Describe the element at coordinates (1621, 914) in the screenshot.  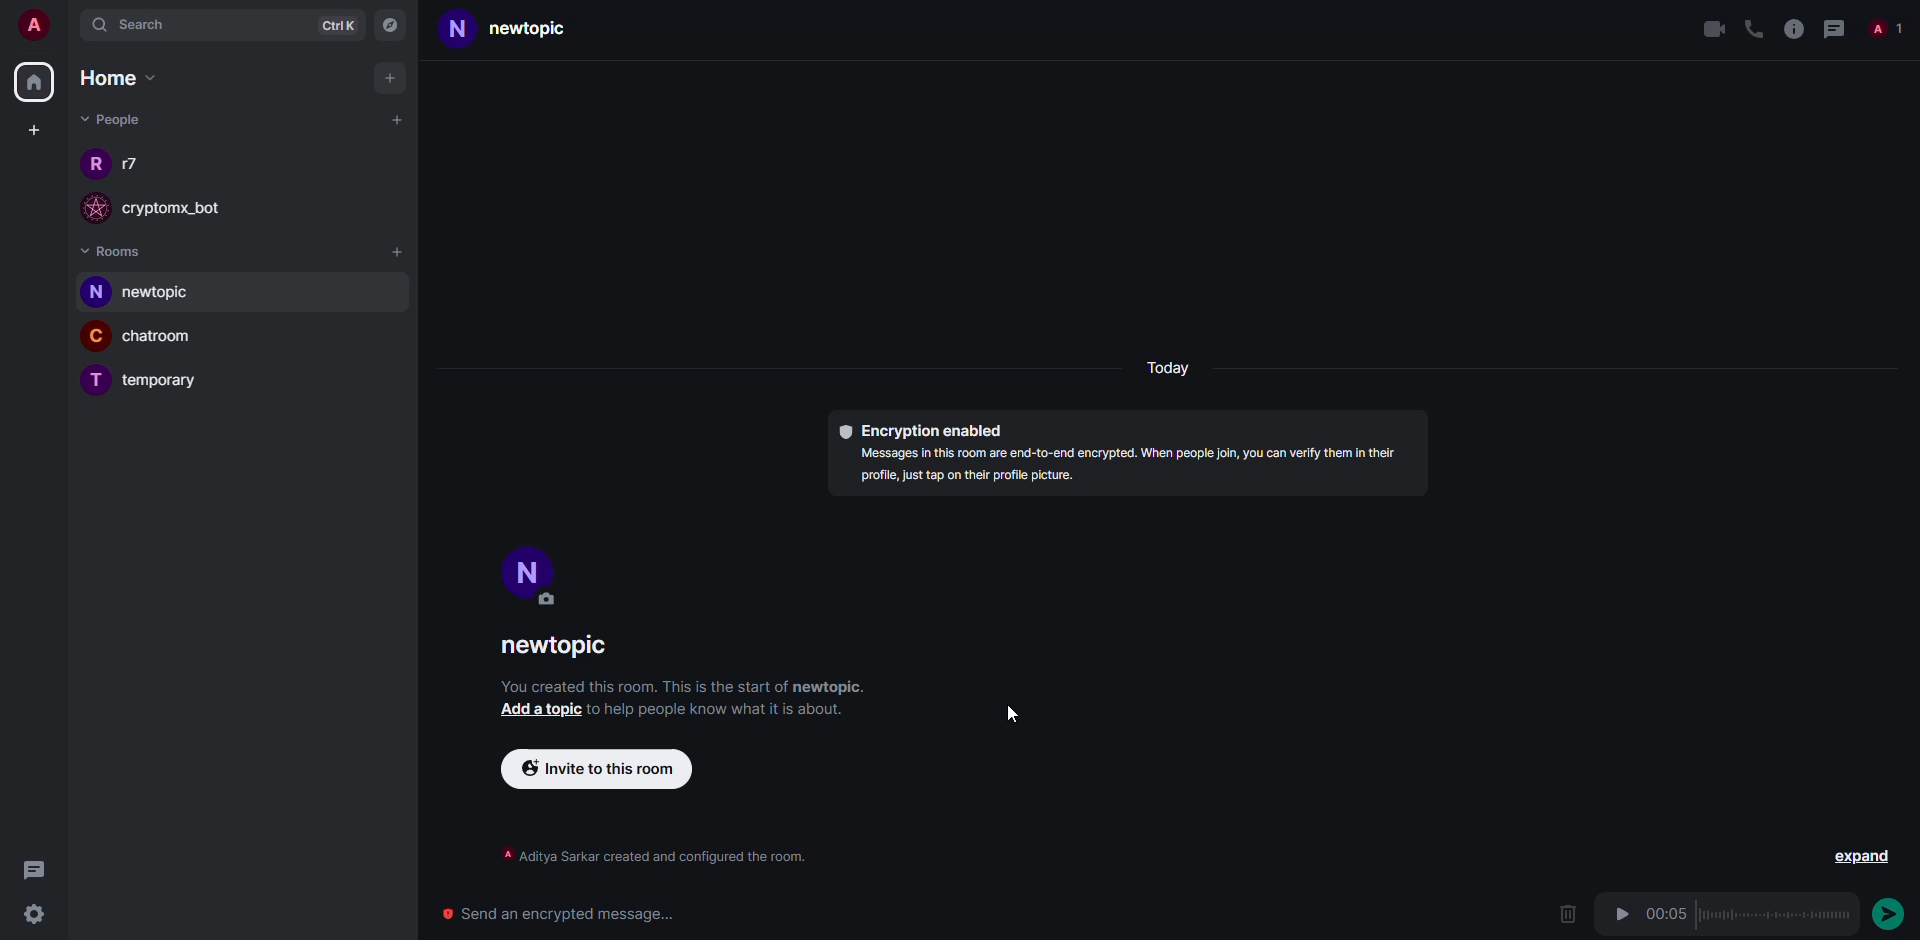
I see `play` at that location.